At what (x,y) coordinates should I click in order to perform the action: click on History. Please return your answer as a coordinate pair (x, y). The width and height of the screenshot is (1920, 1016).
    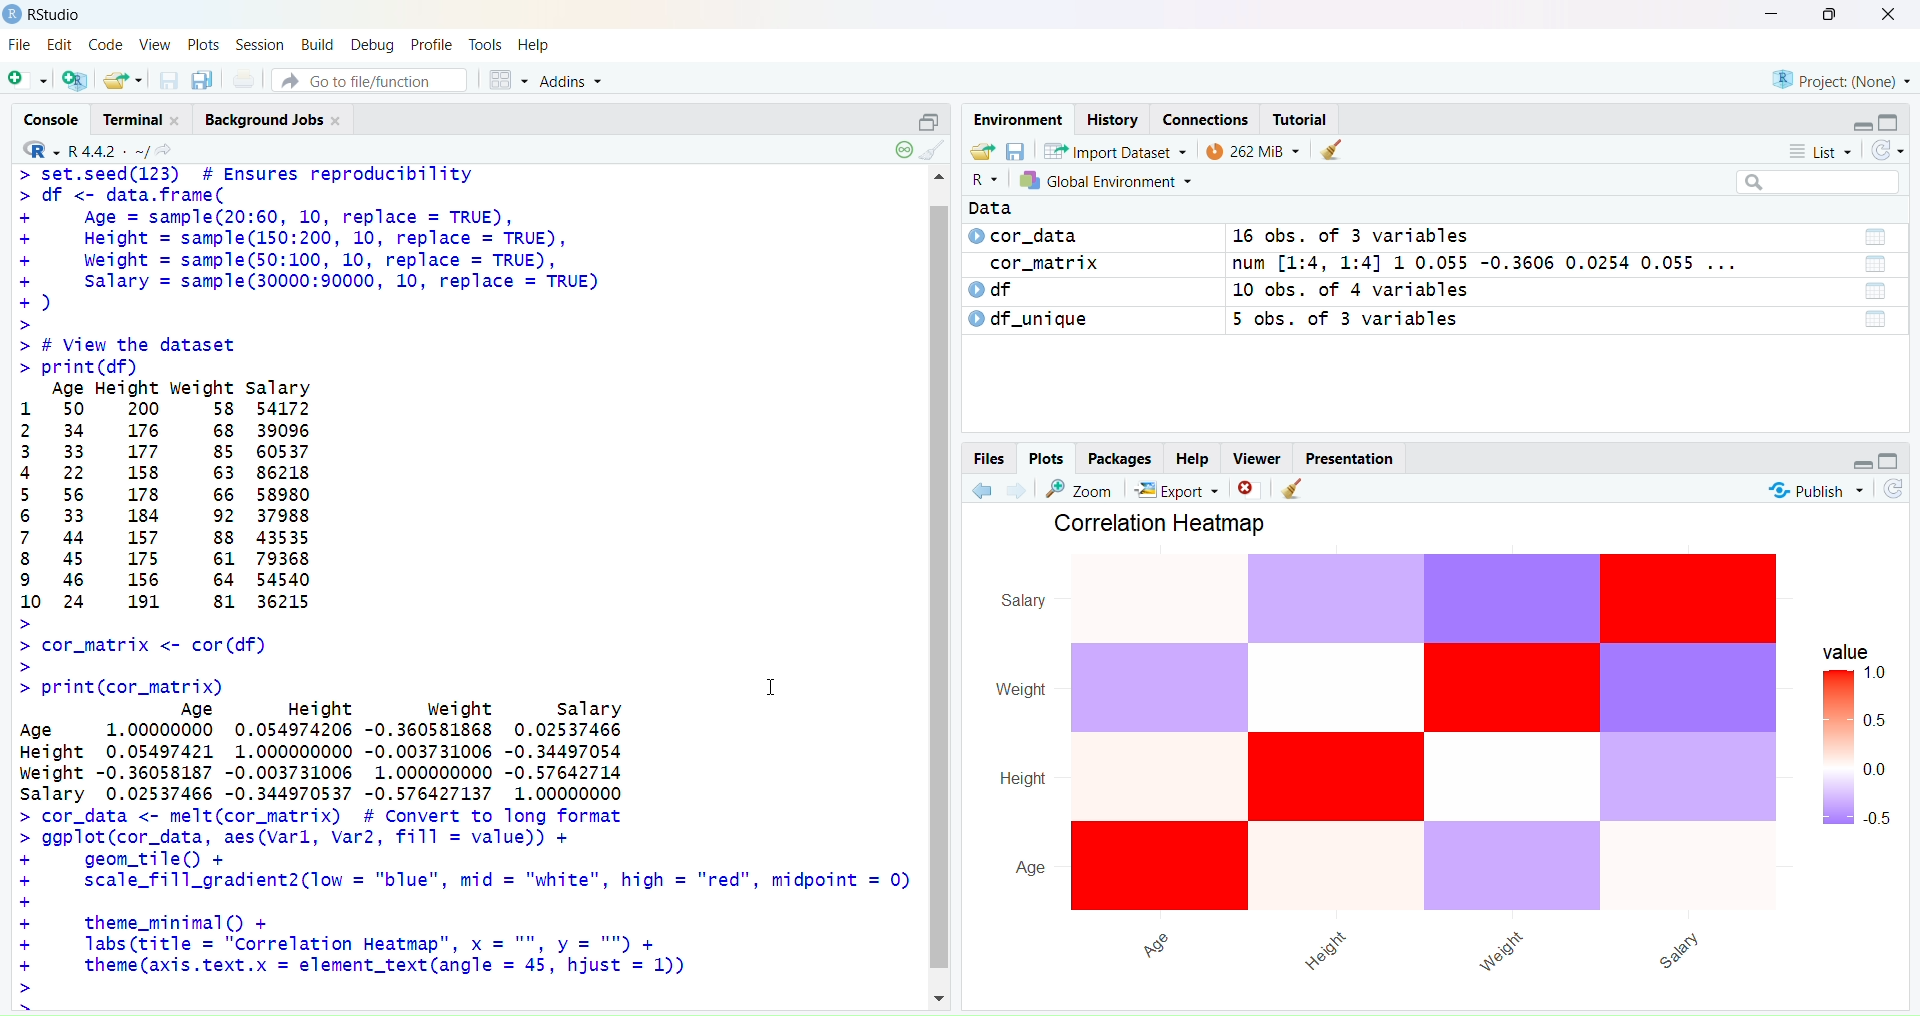
    Looking at the image, I should click on (1114, 120).